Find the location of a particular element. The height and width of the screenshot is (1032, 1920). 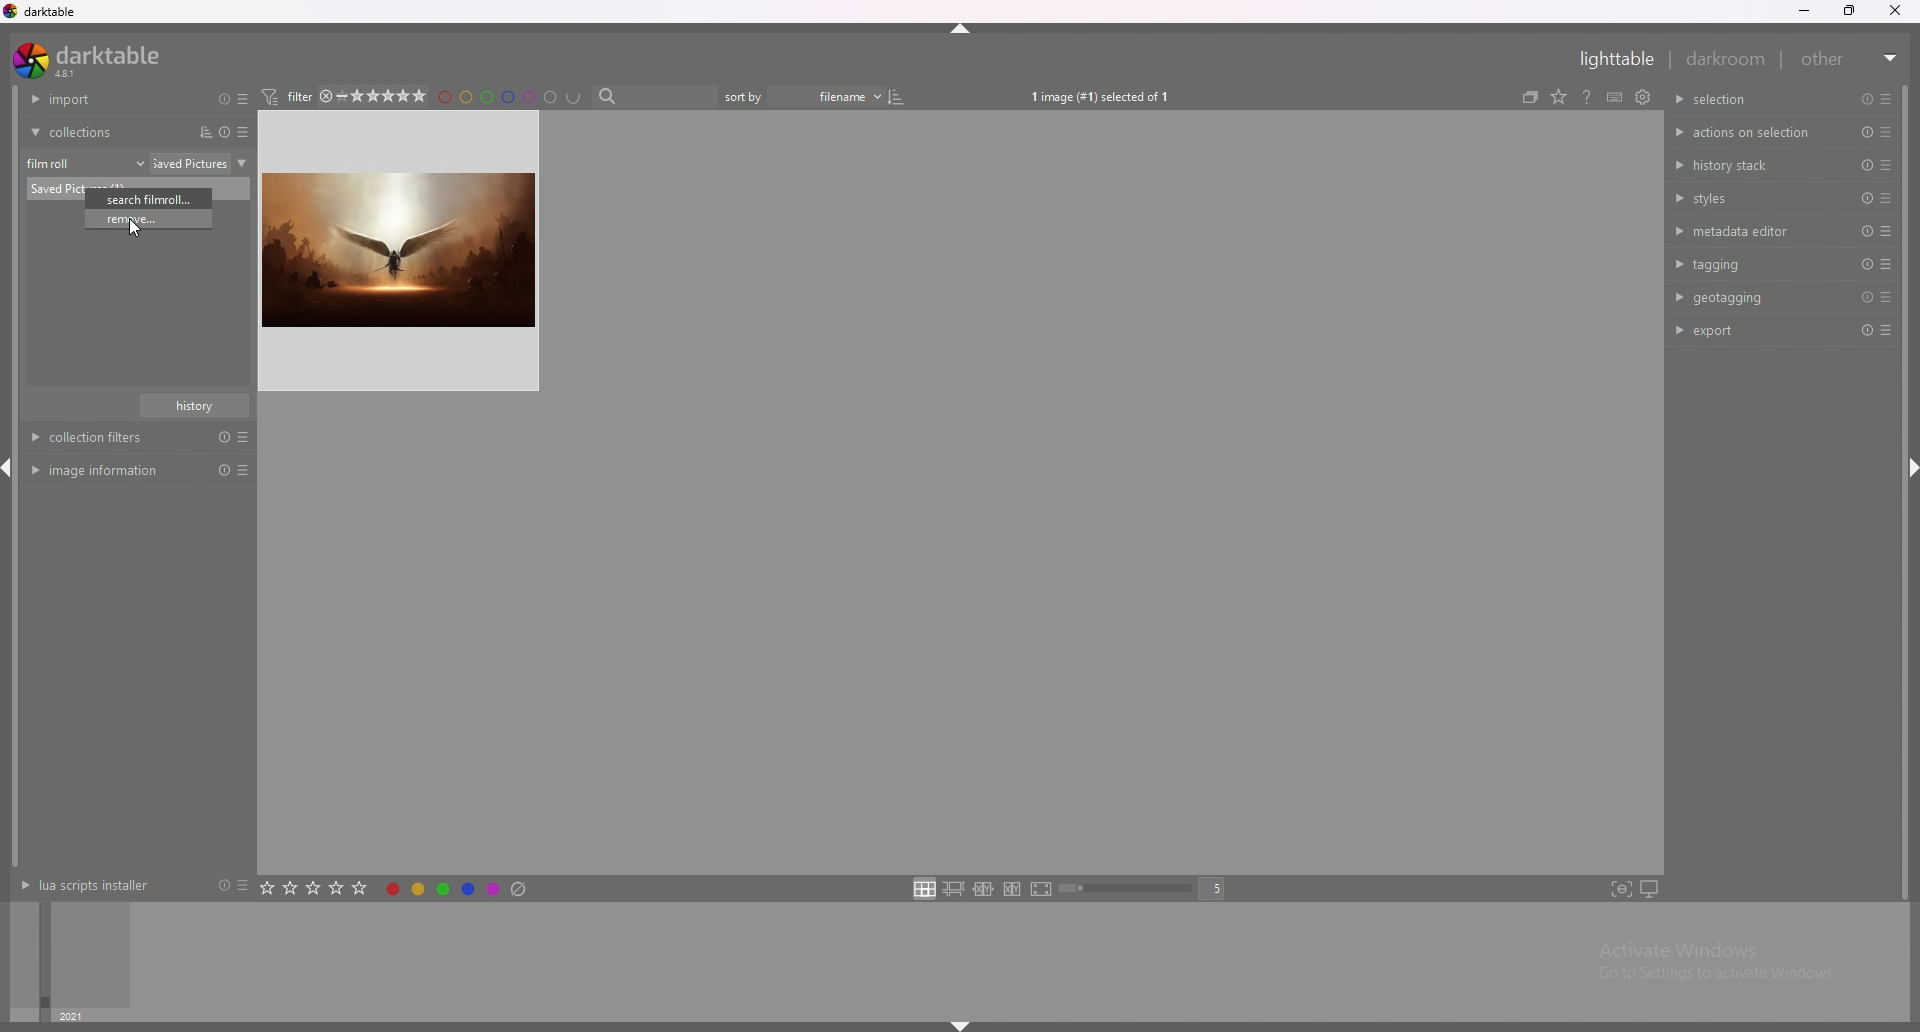

sort is located at coordinates (201, 132).